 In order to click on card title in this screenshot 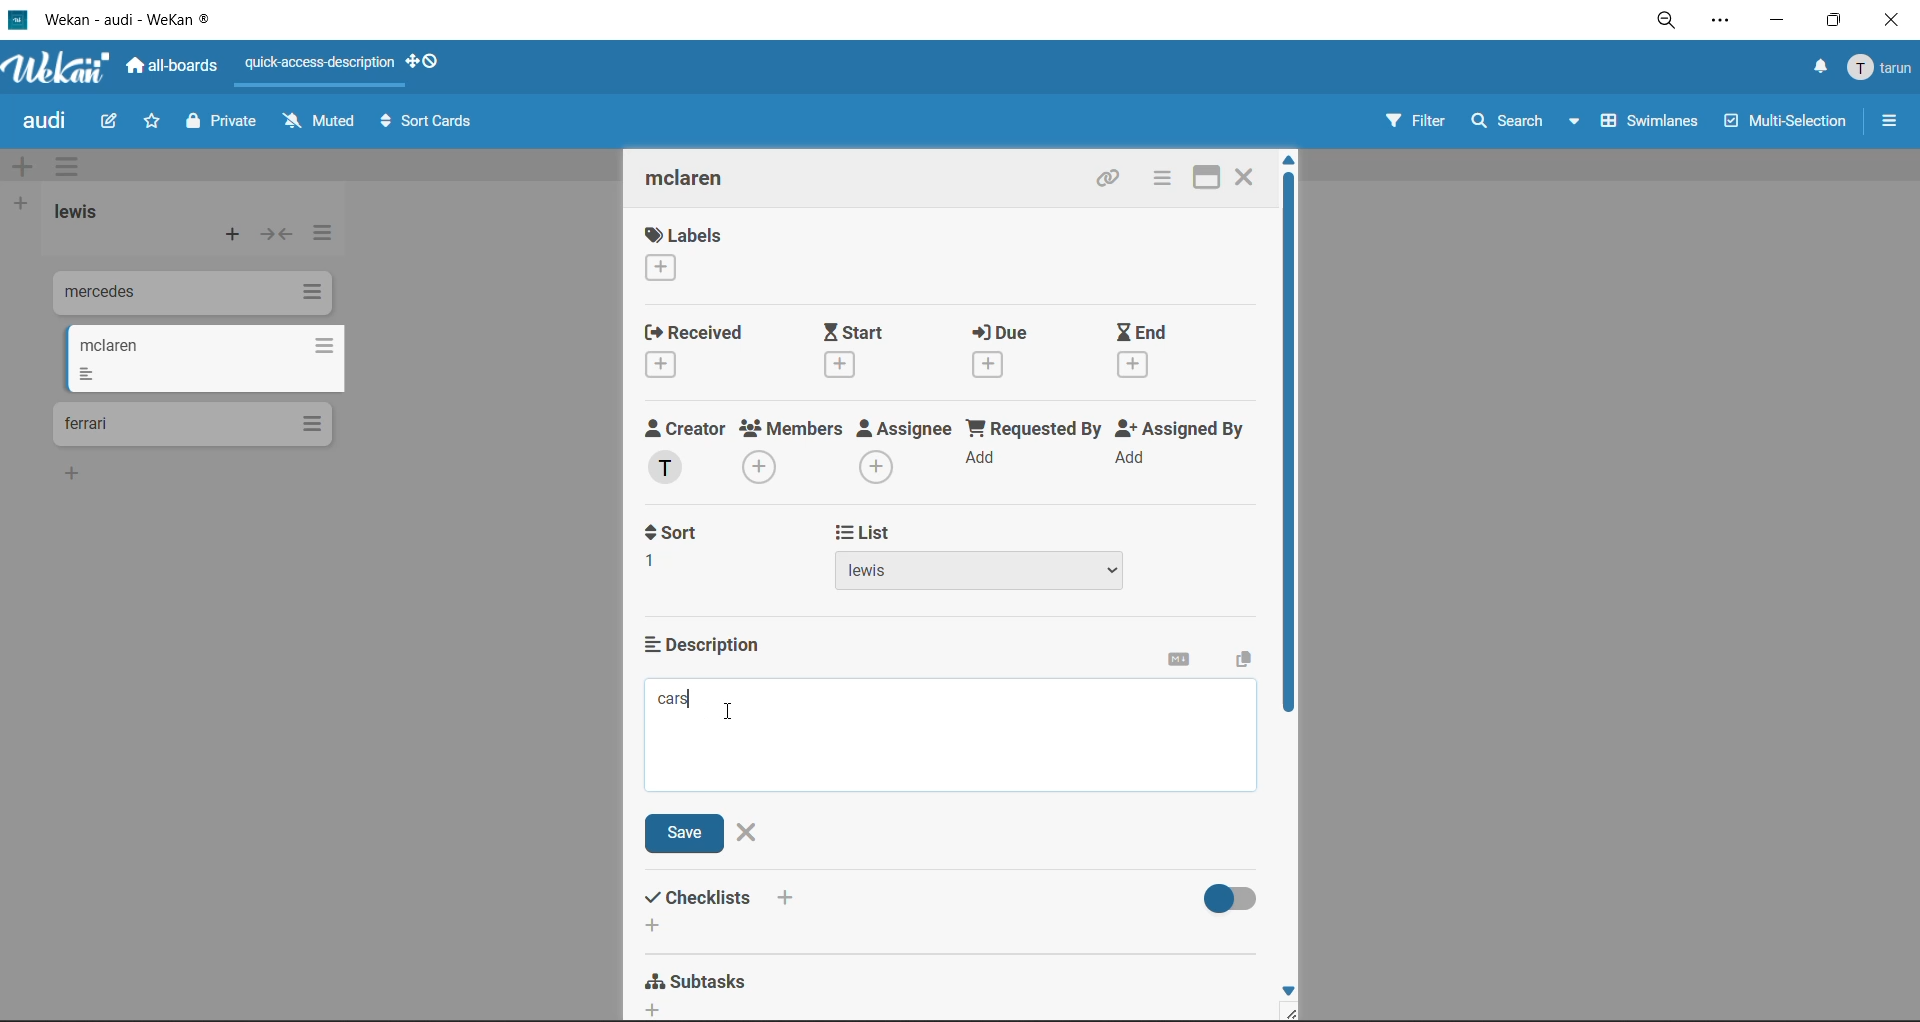, I will do `click(702, 181)`.